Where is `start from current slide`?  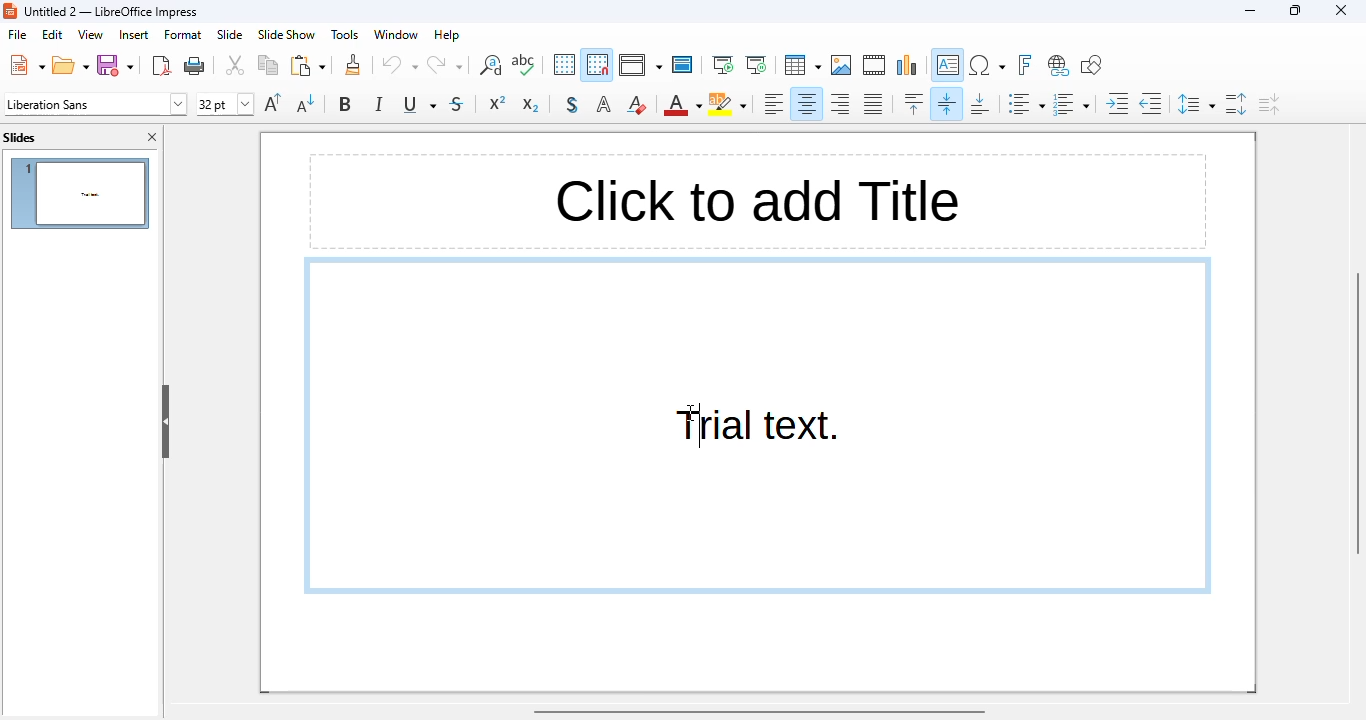 start from current slide is located at coordinates (757, 65).